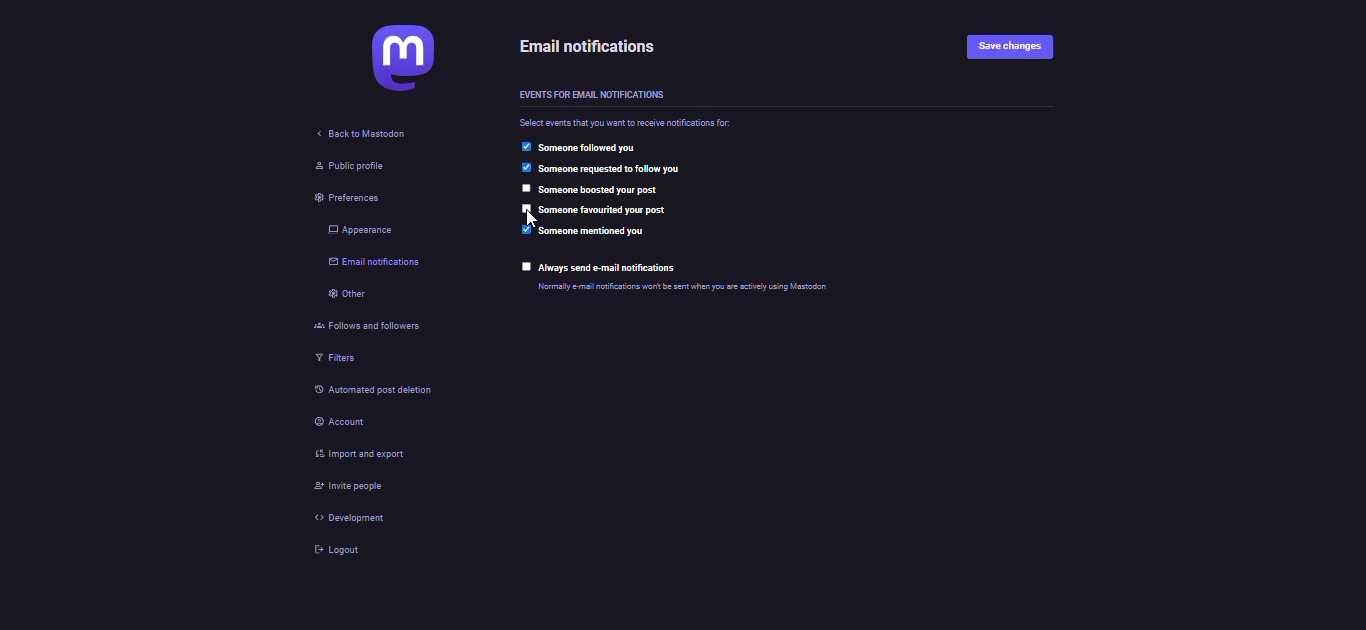  Describe the element at coordinates (600, 188) in the screenshot. I see `someone boosted your profile` at that location.